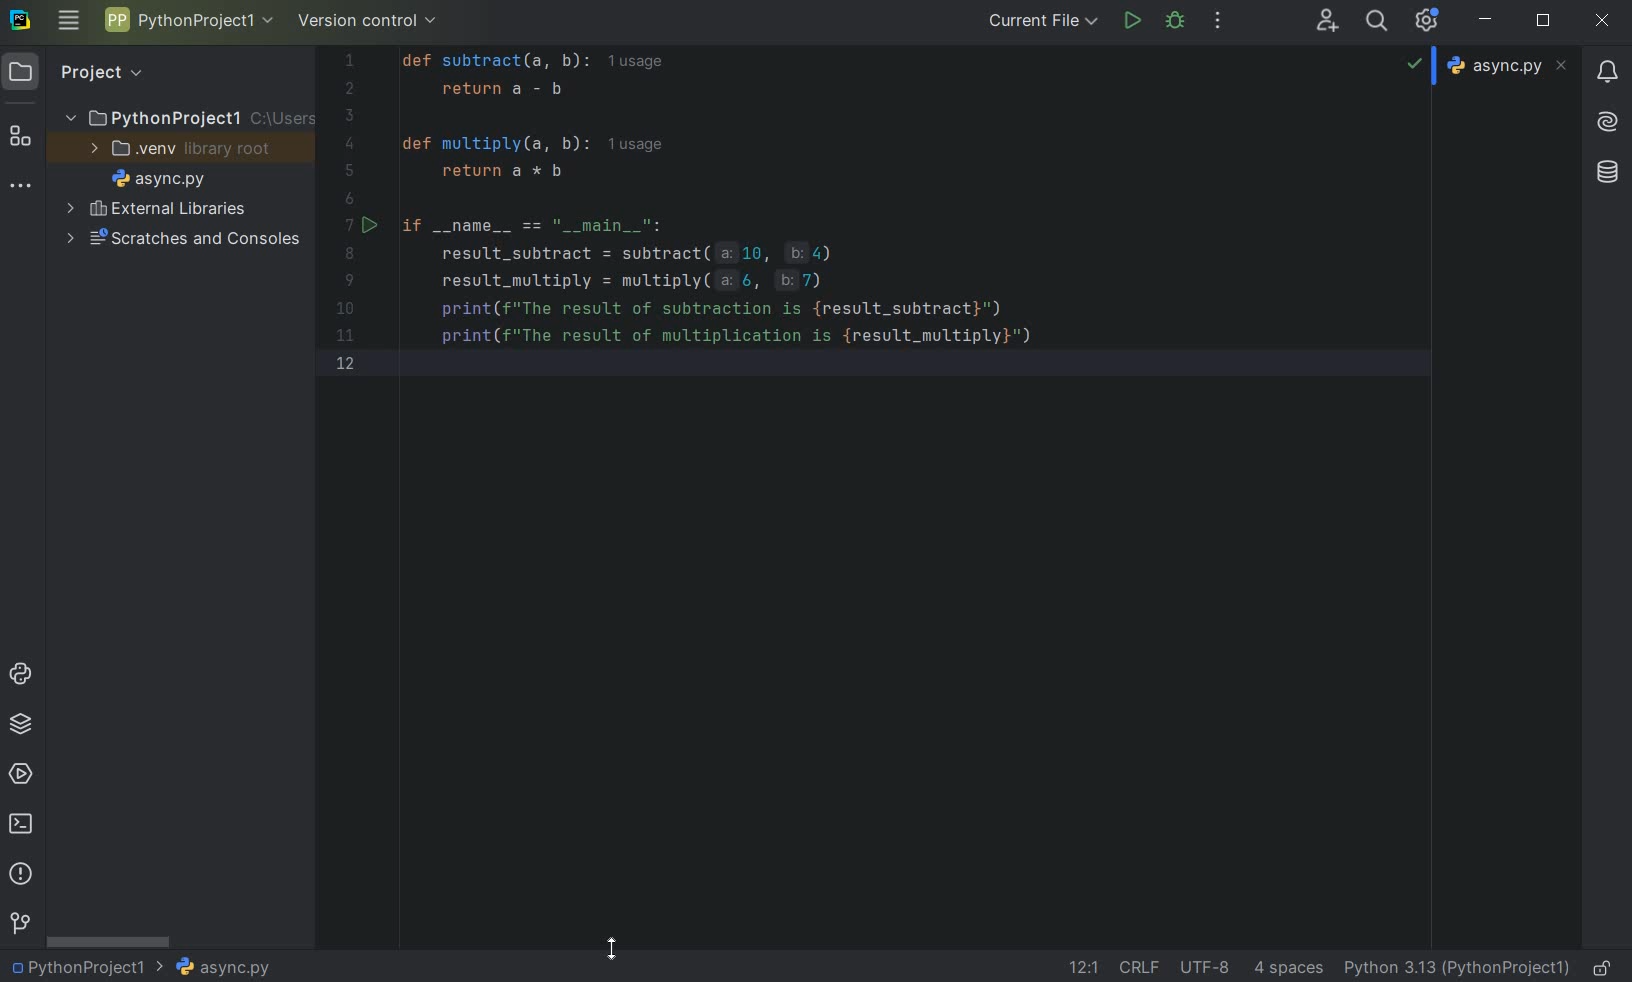  I want to click on python packages, so click(19, 726).